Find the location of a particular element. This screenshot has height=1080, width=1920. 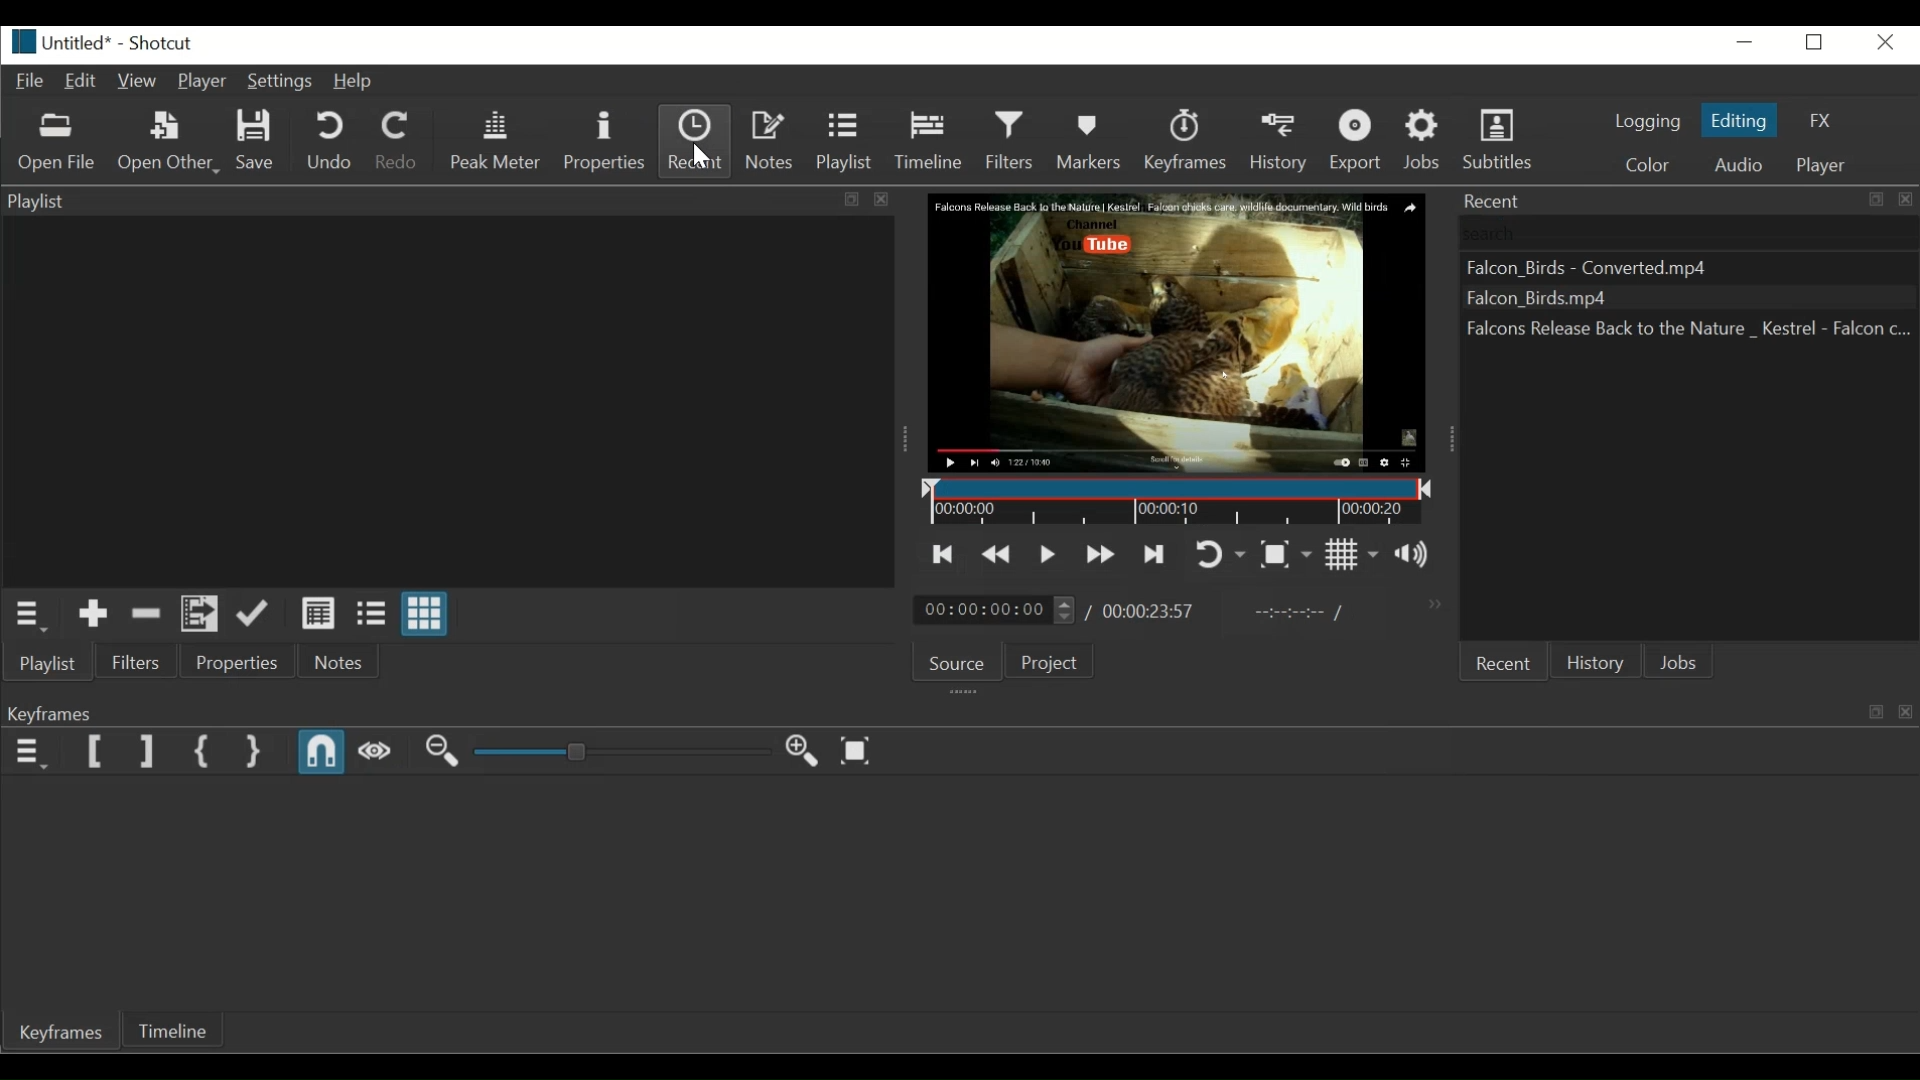

History is located at coordinates (1282, 140).